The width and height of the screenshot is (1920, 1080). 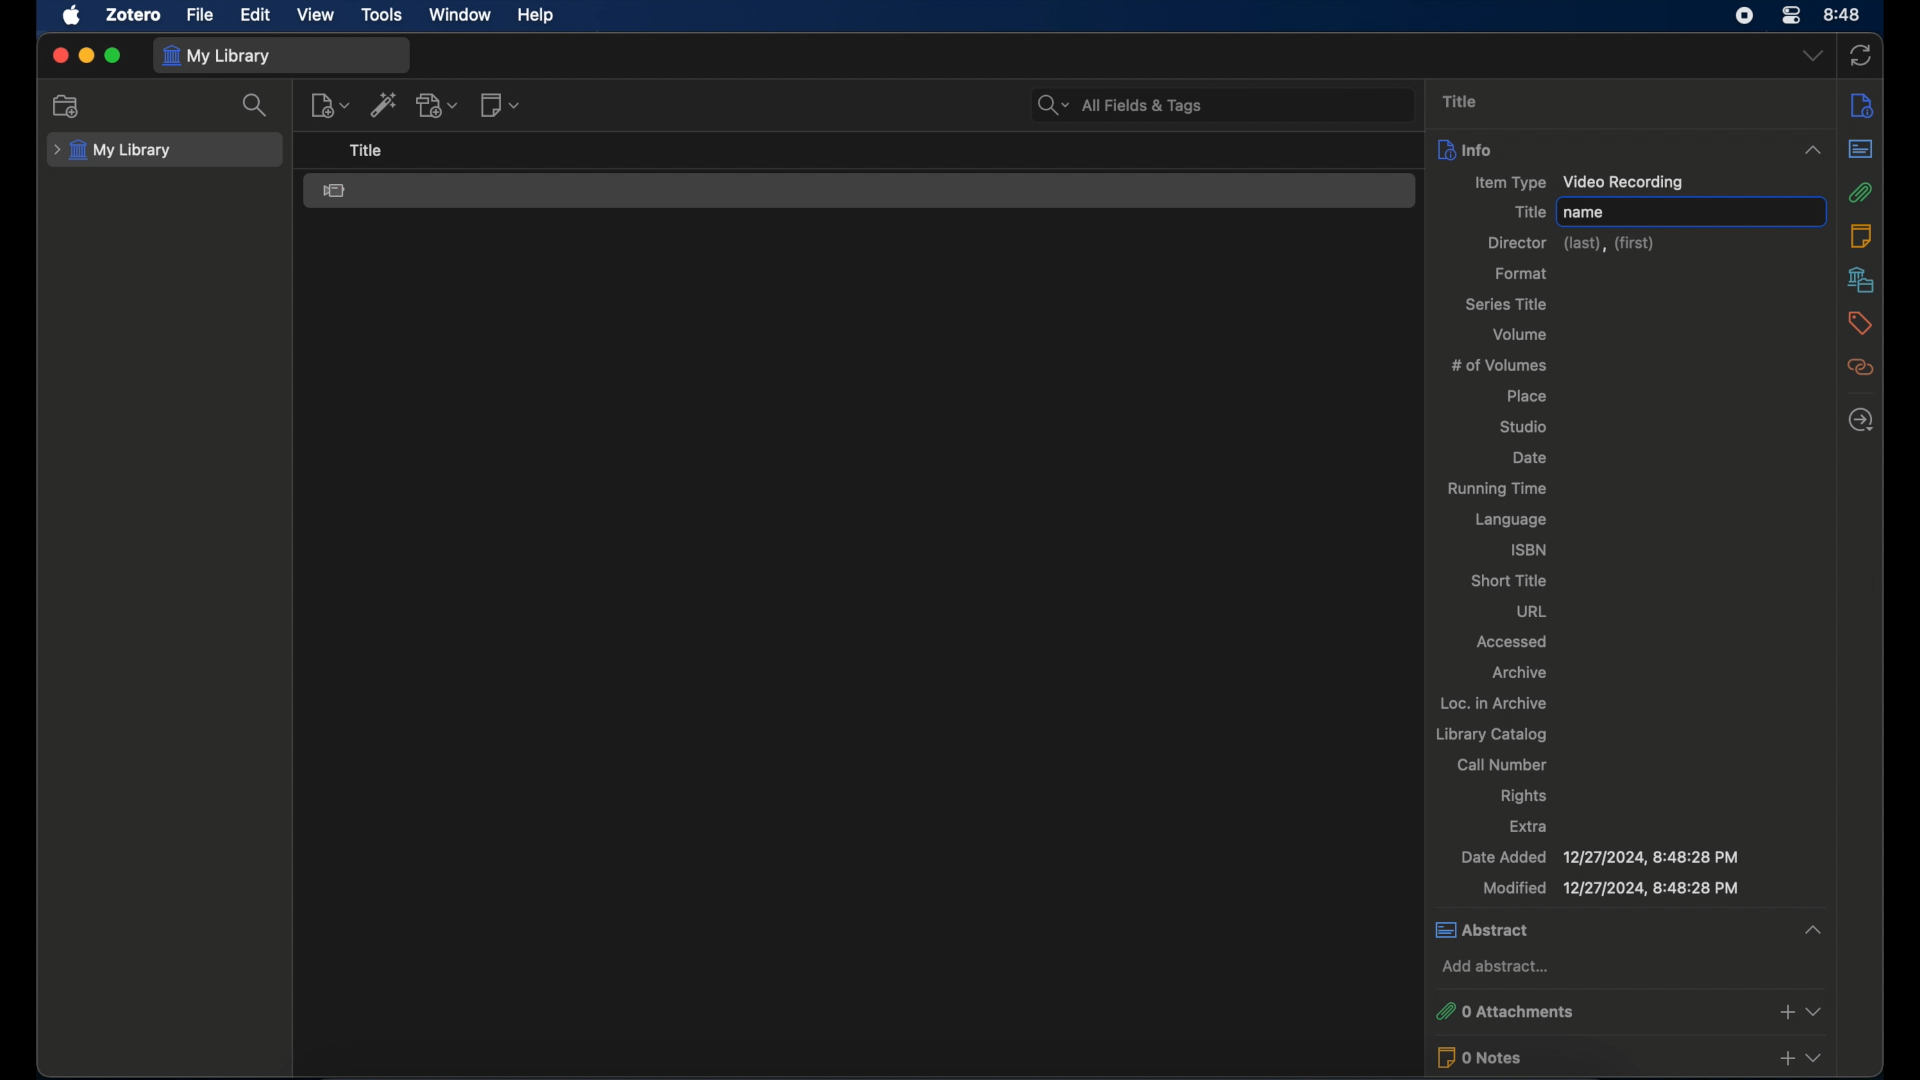 I want to click on related, so click(x=1861, y=368).